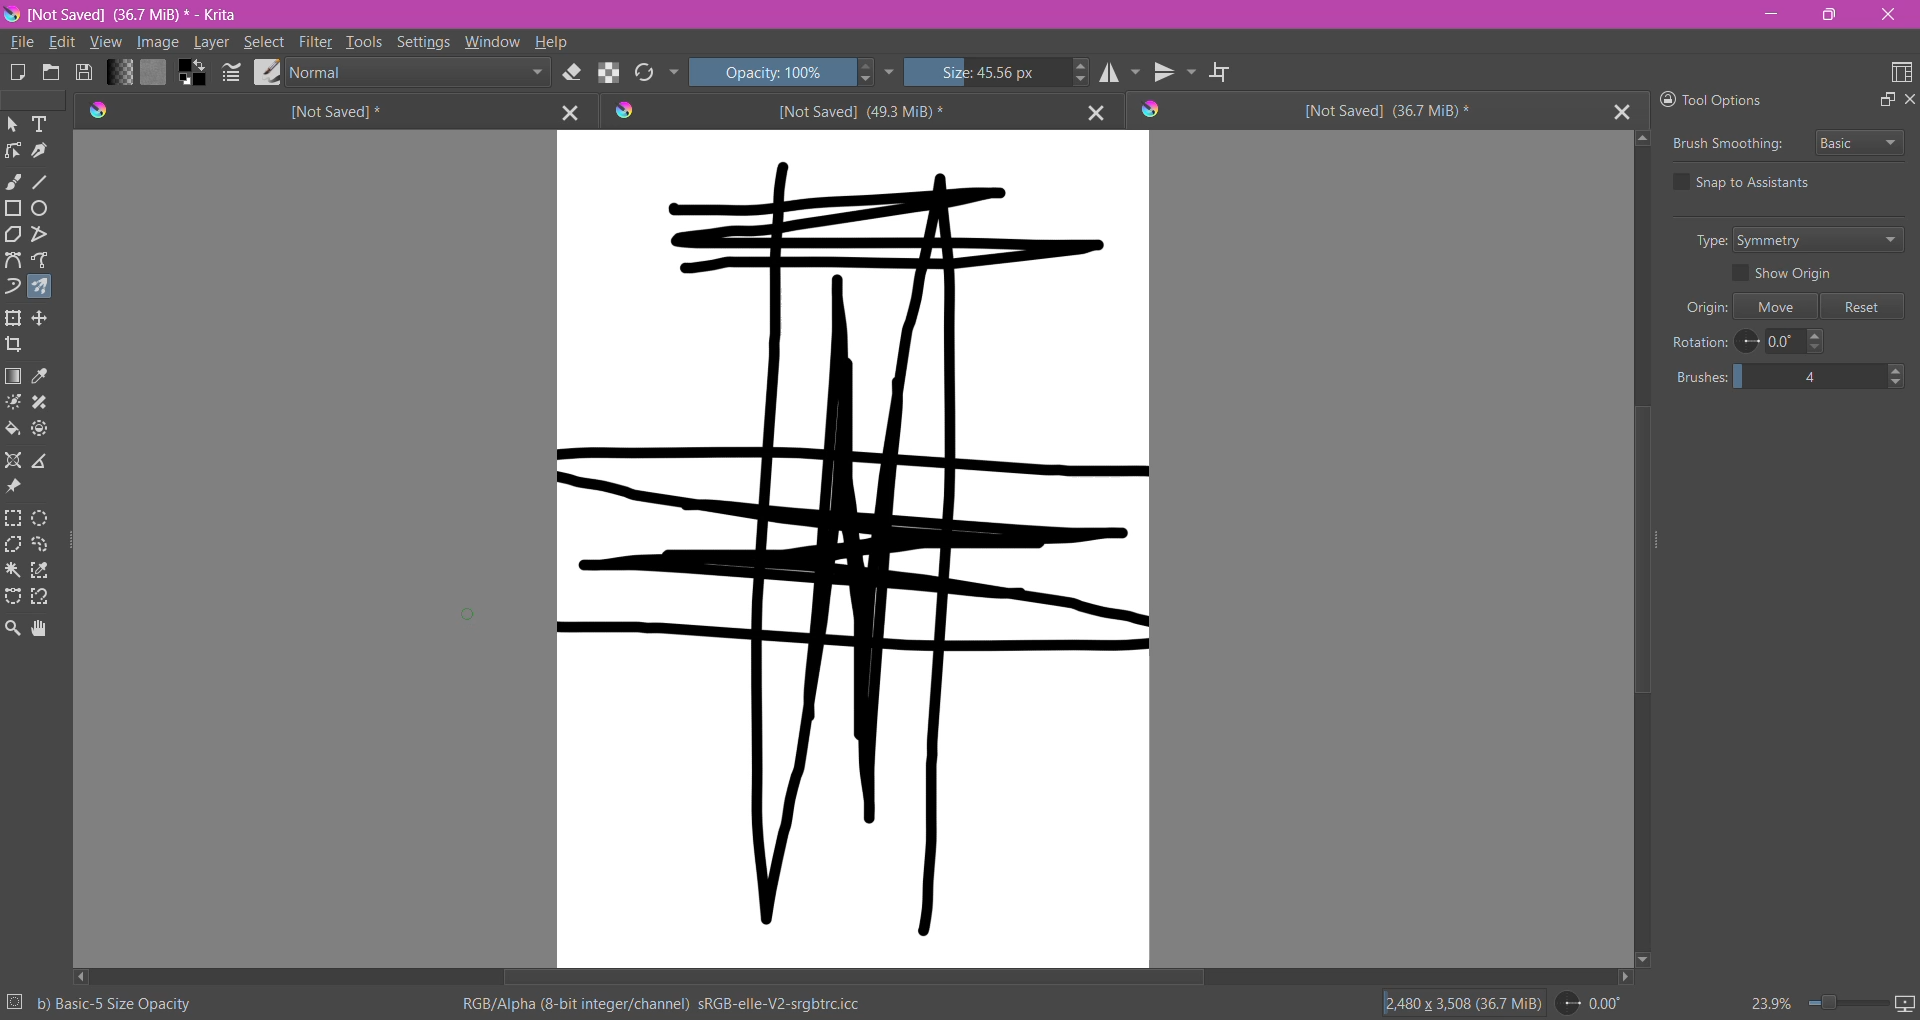 The width and height of the screenshot is (1920, 1020). I want to click on Move, so click(1778, 309).